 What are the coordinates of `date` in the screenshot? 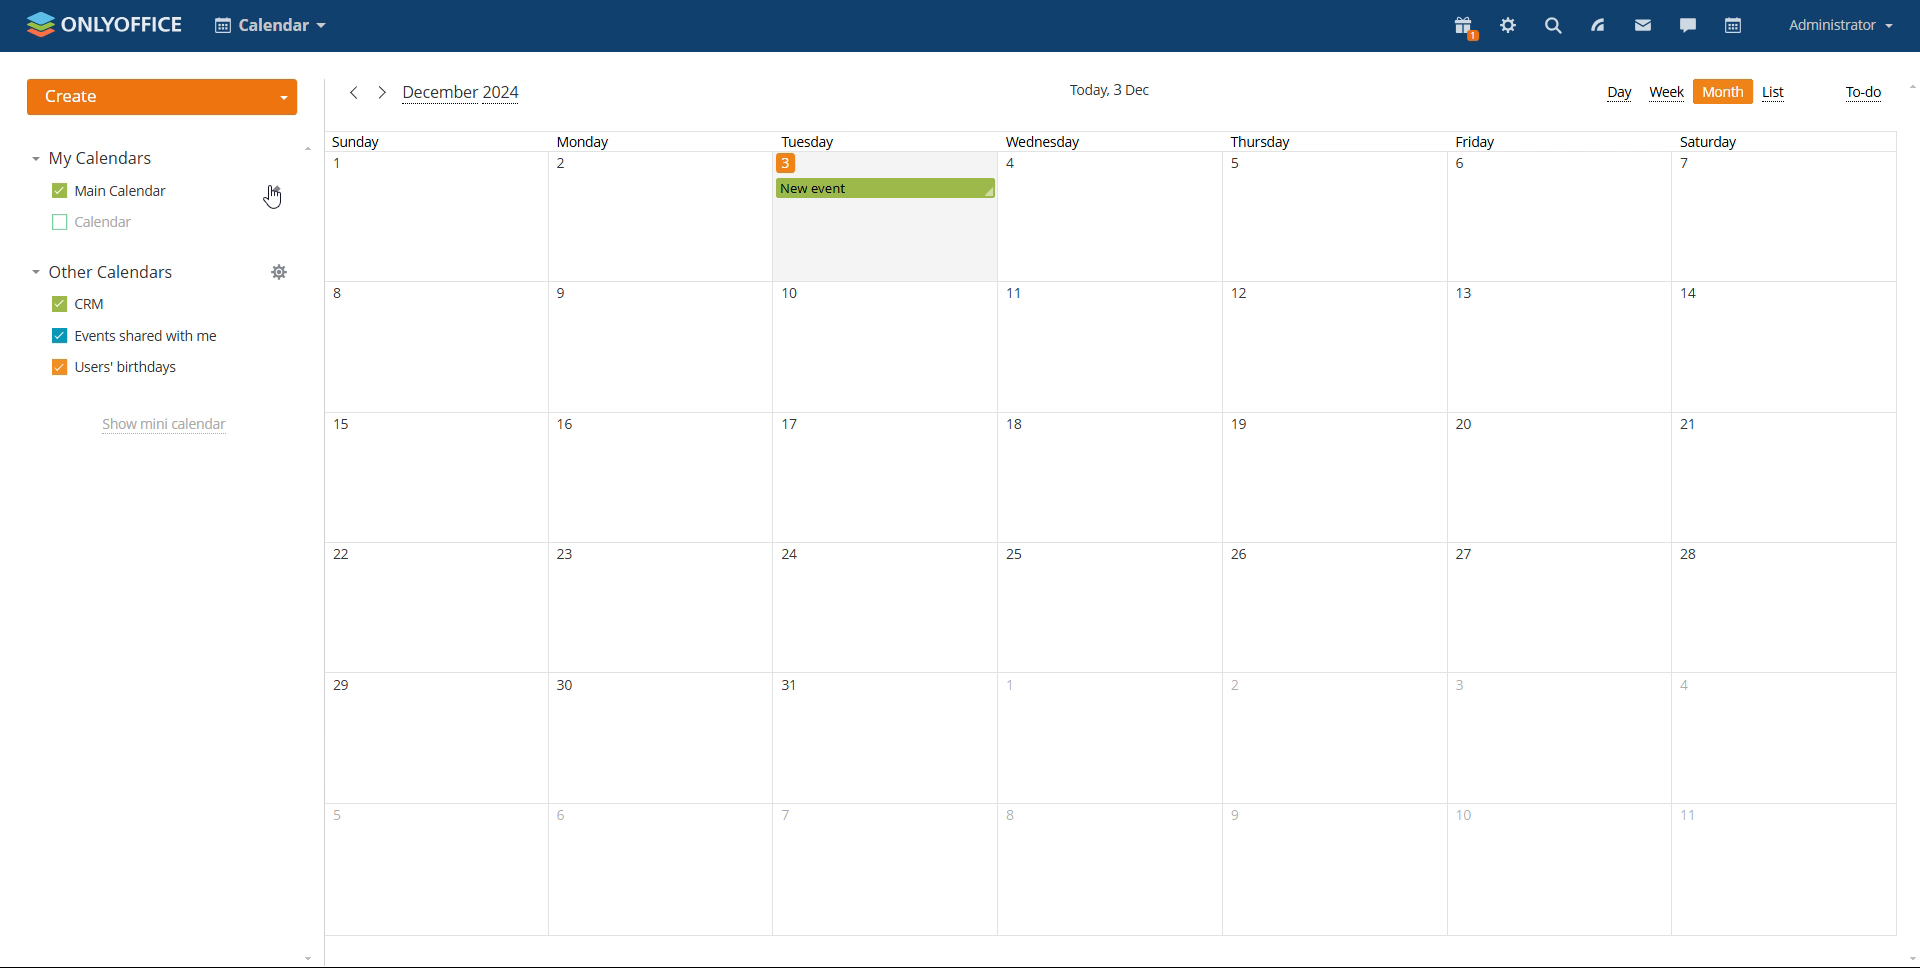 It's located at (886, 606).